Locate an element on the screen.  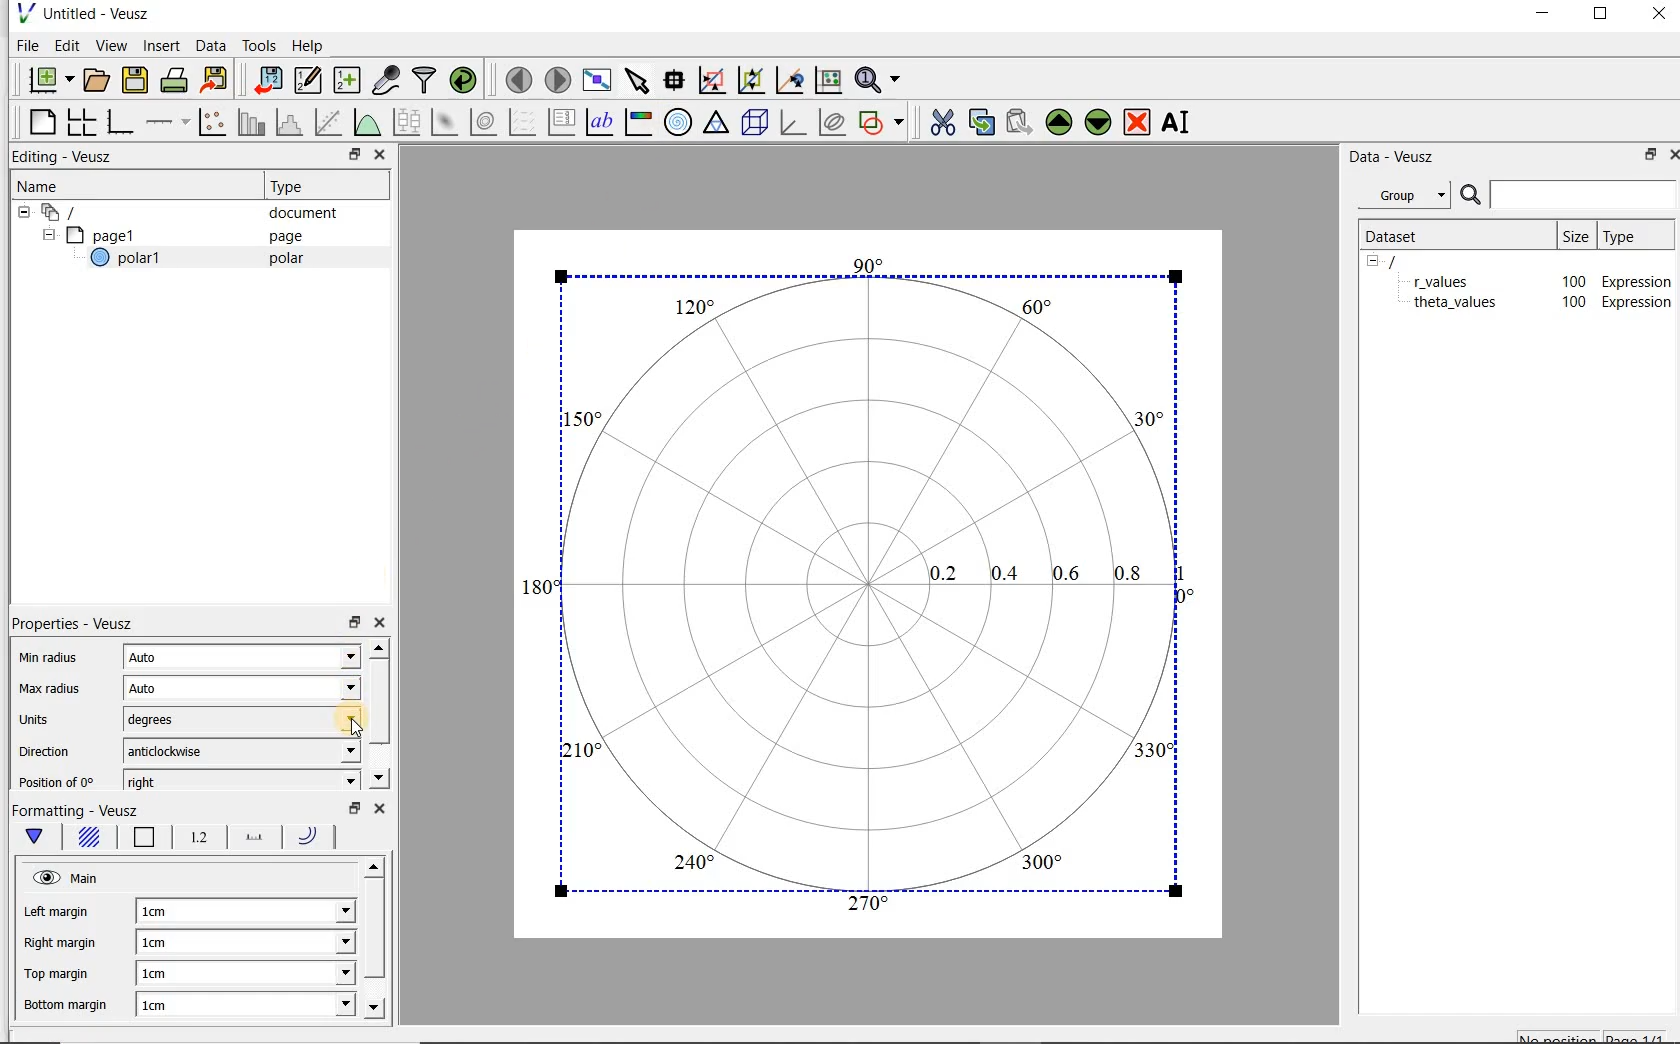
click or draw a rectangle to zoom graph axes is located at coordinates (716, 81).